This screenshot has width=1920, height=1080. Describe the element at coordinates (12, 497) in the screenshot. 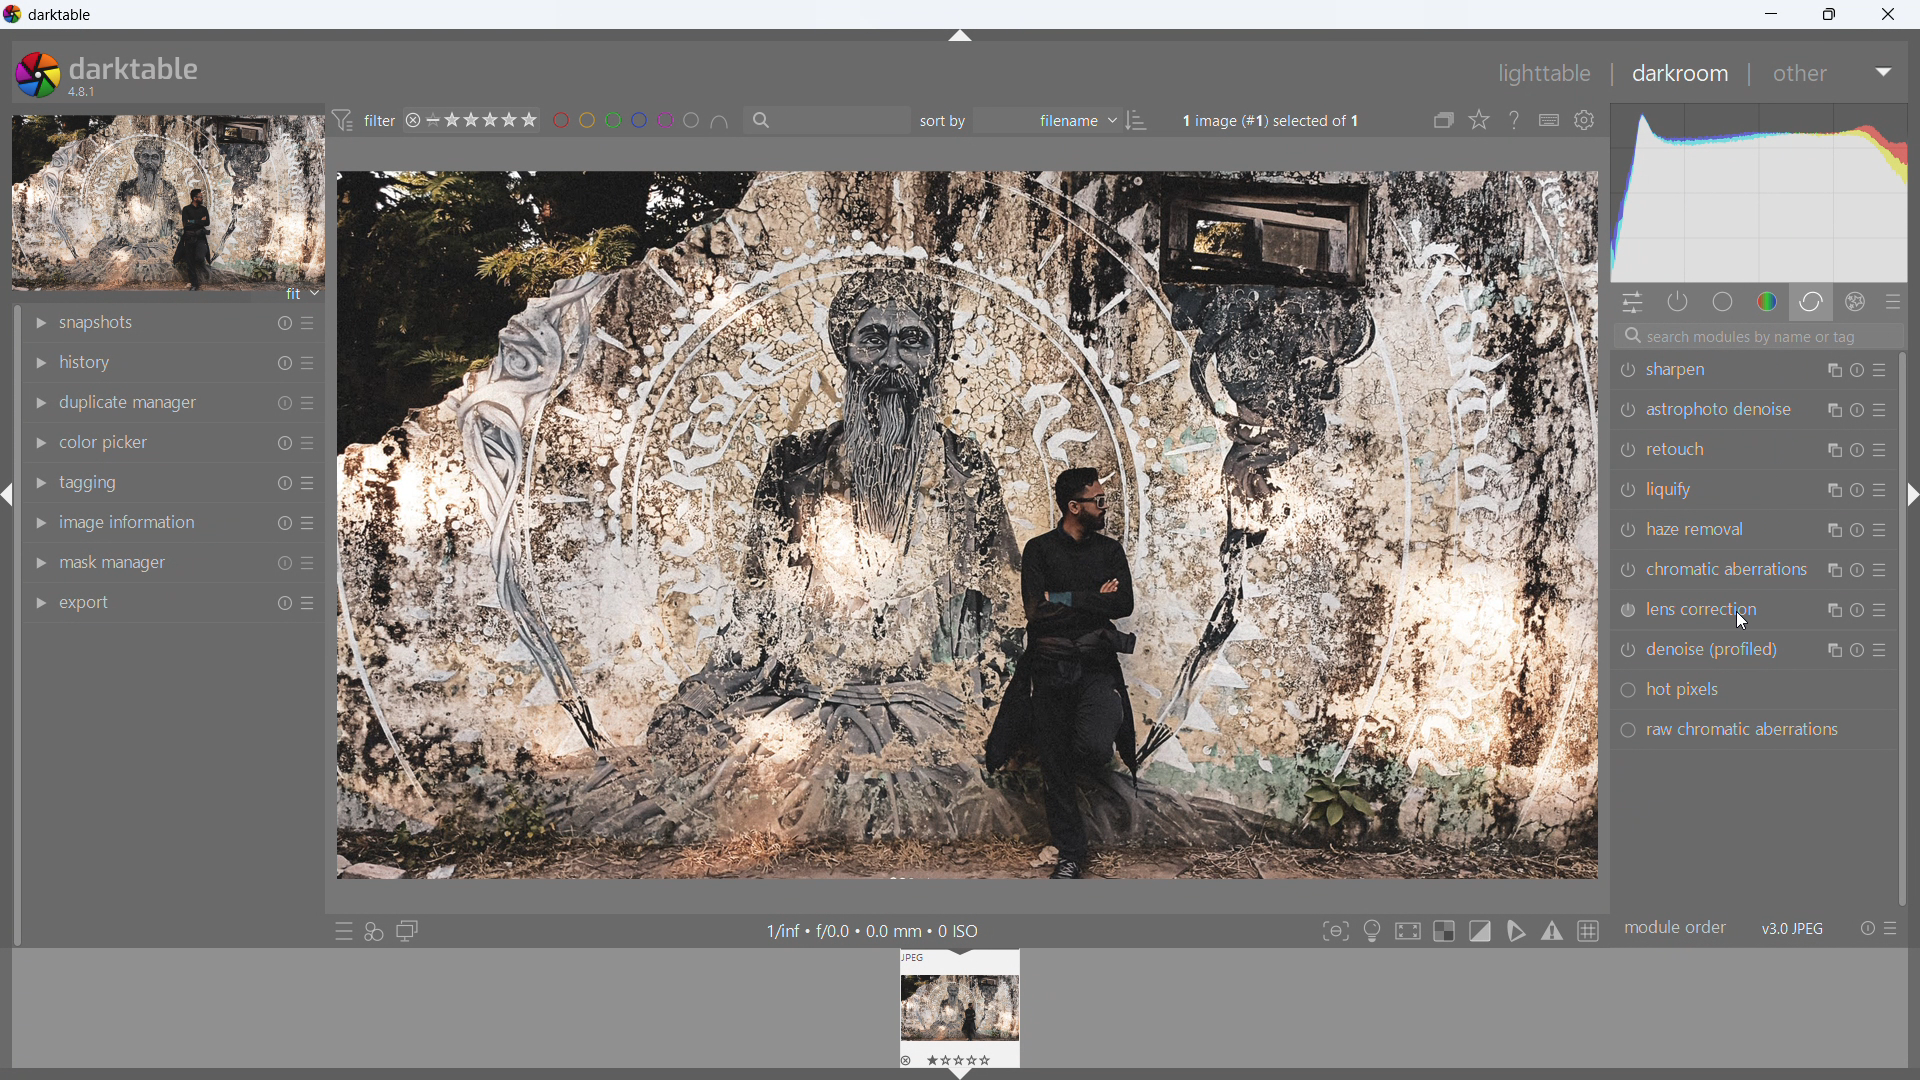

I see `hide panel` at that location.